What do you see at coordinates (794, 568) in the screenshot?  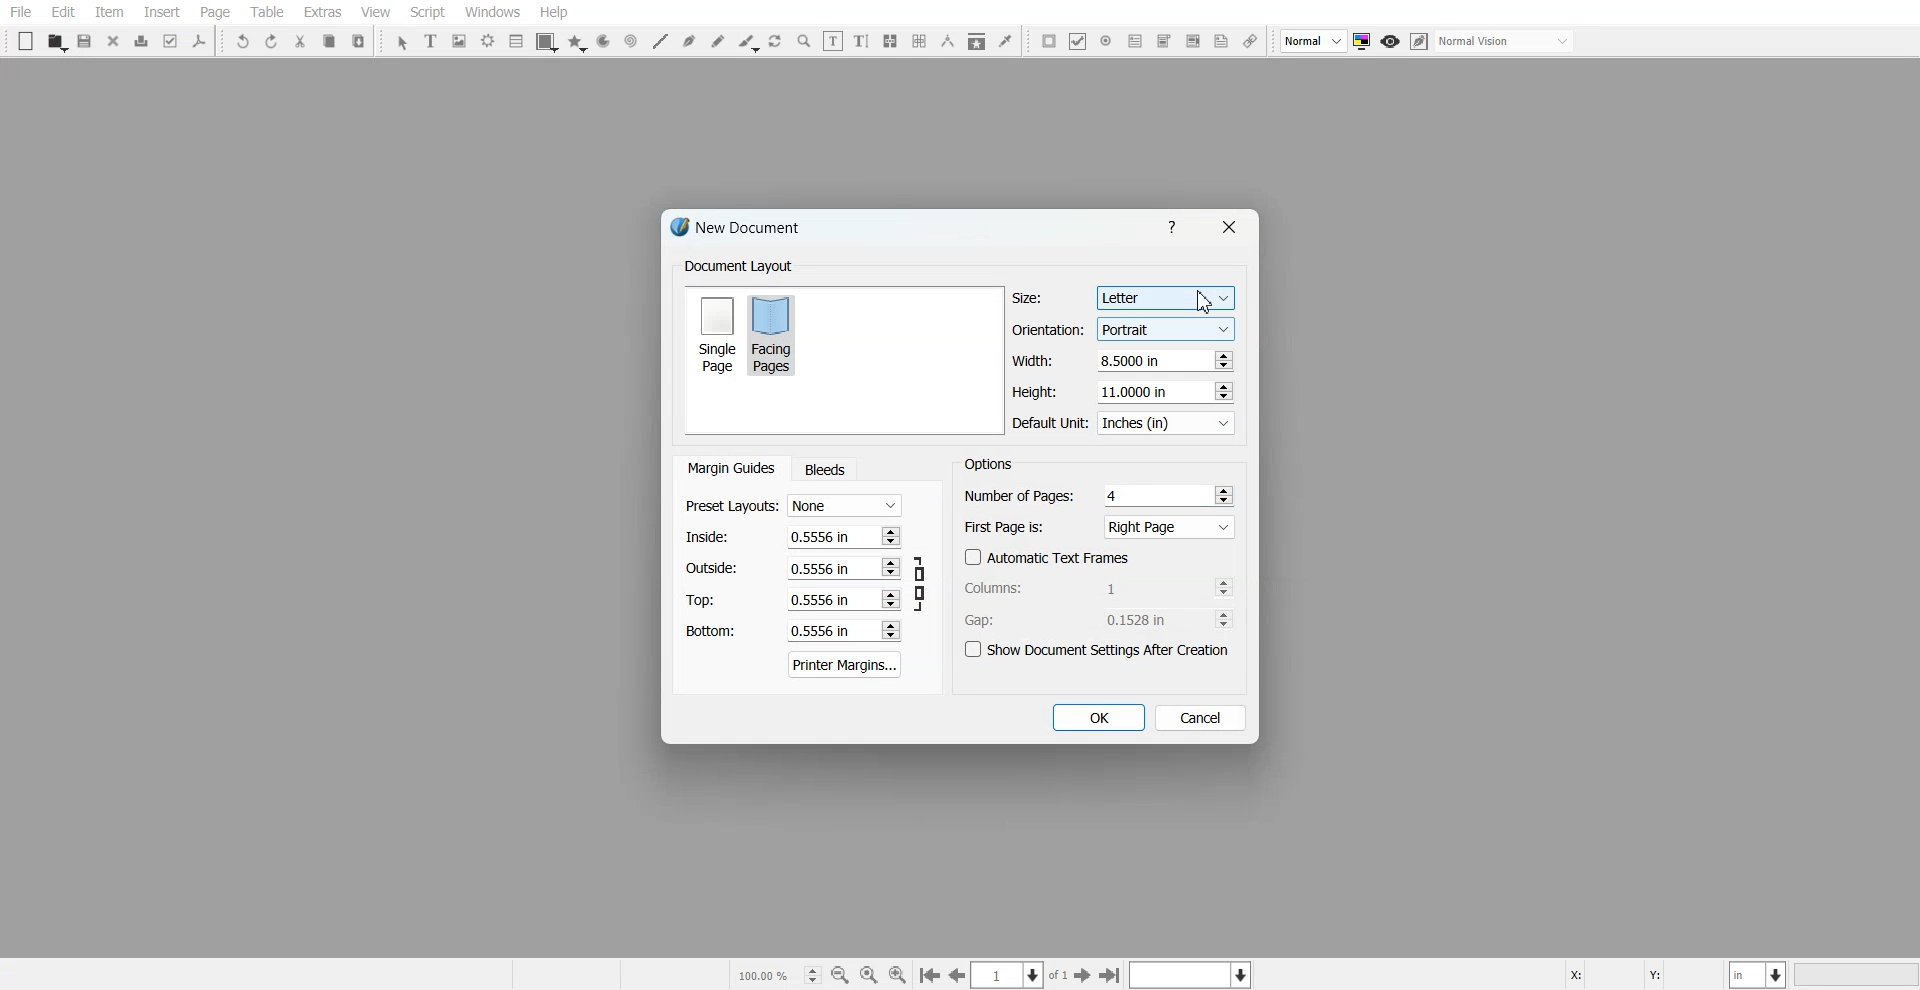 I see `Right margin adjuster` at bounding box center [794, 568].